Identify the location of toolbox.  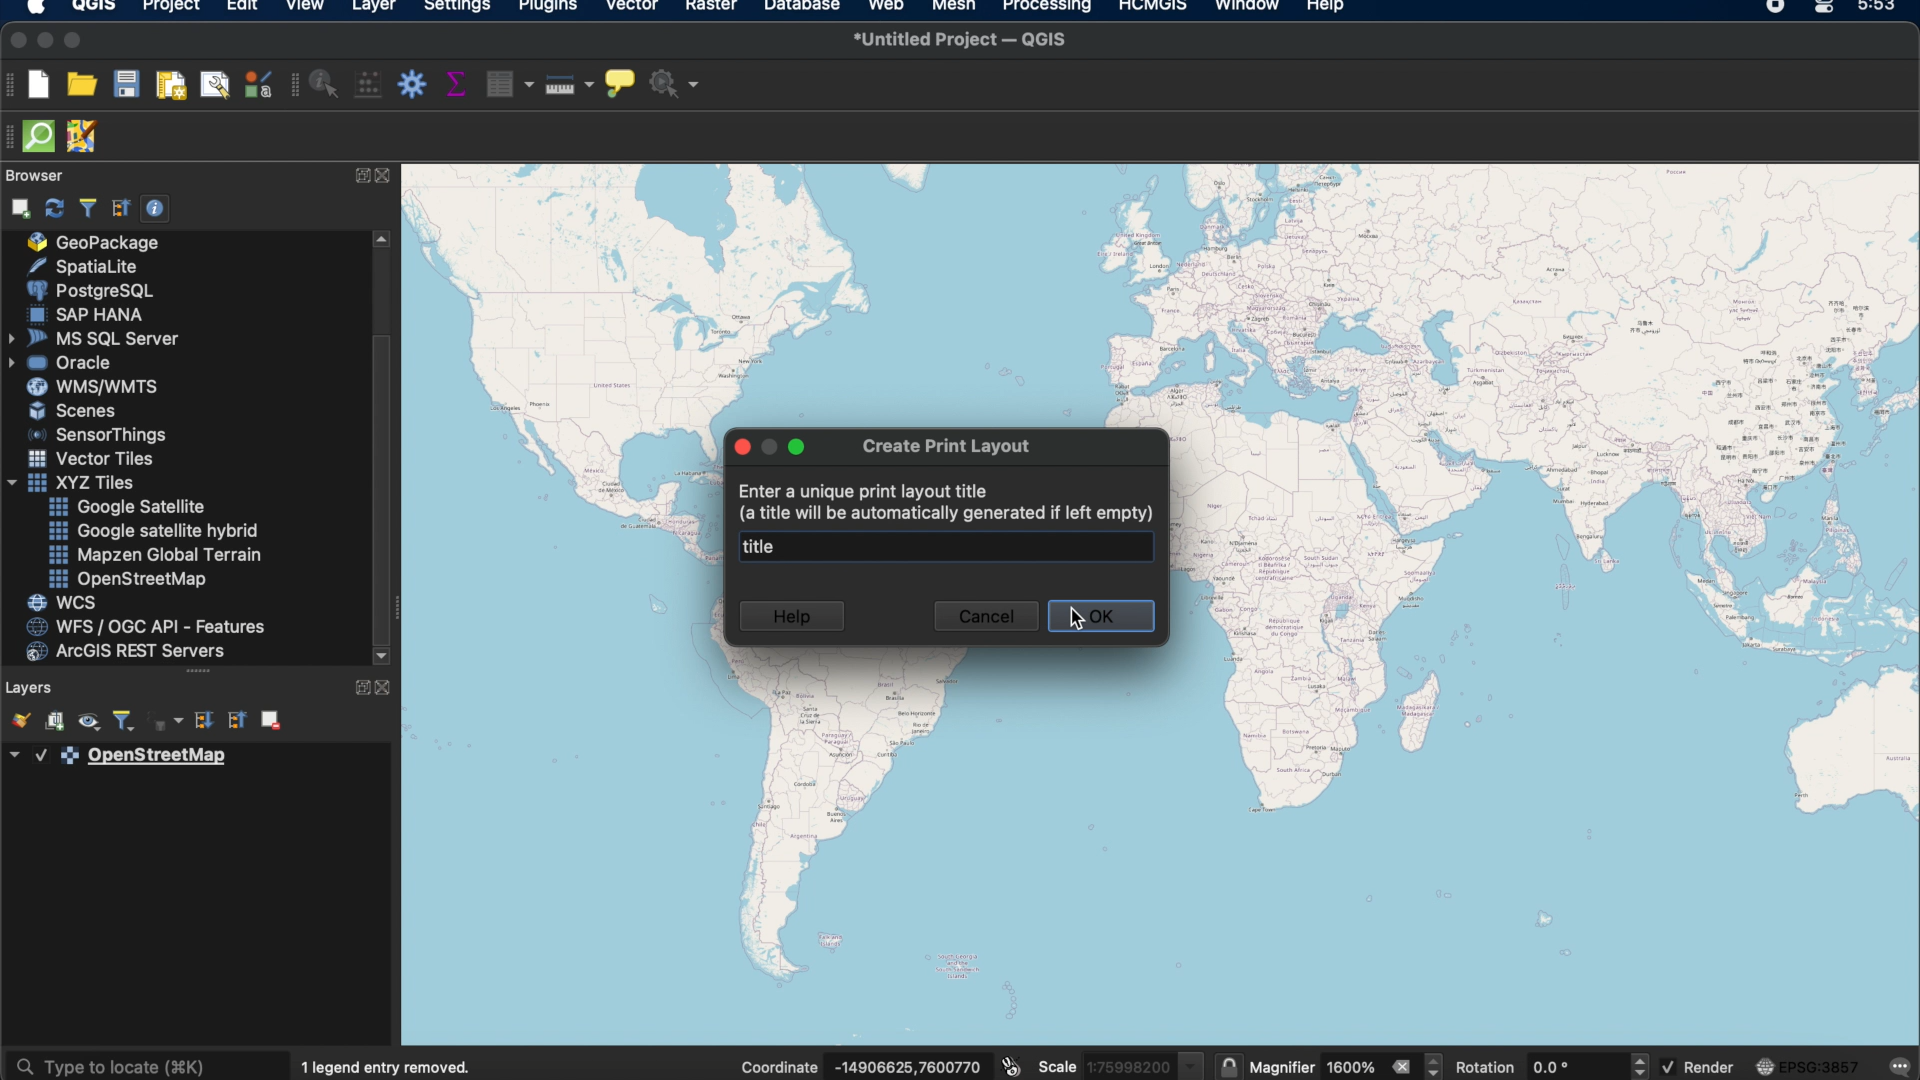
(410, 84).